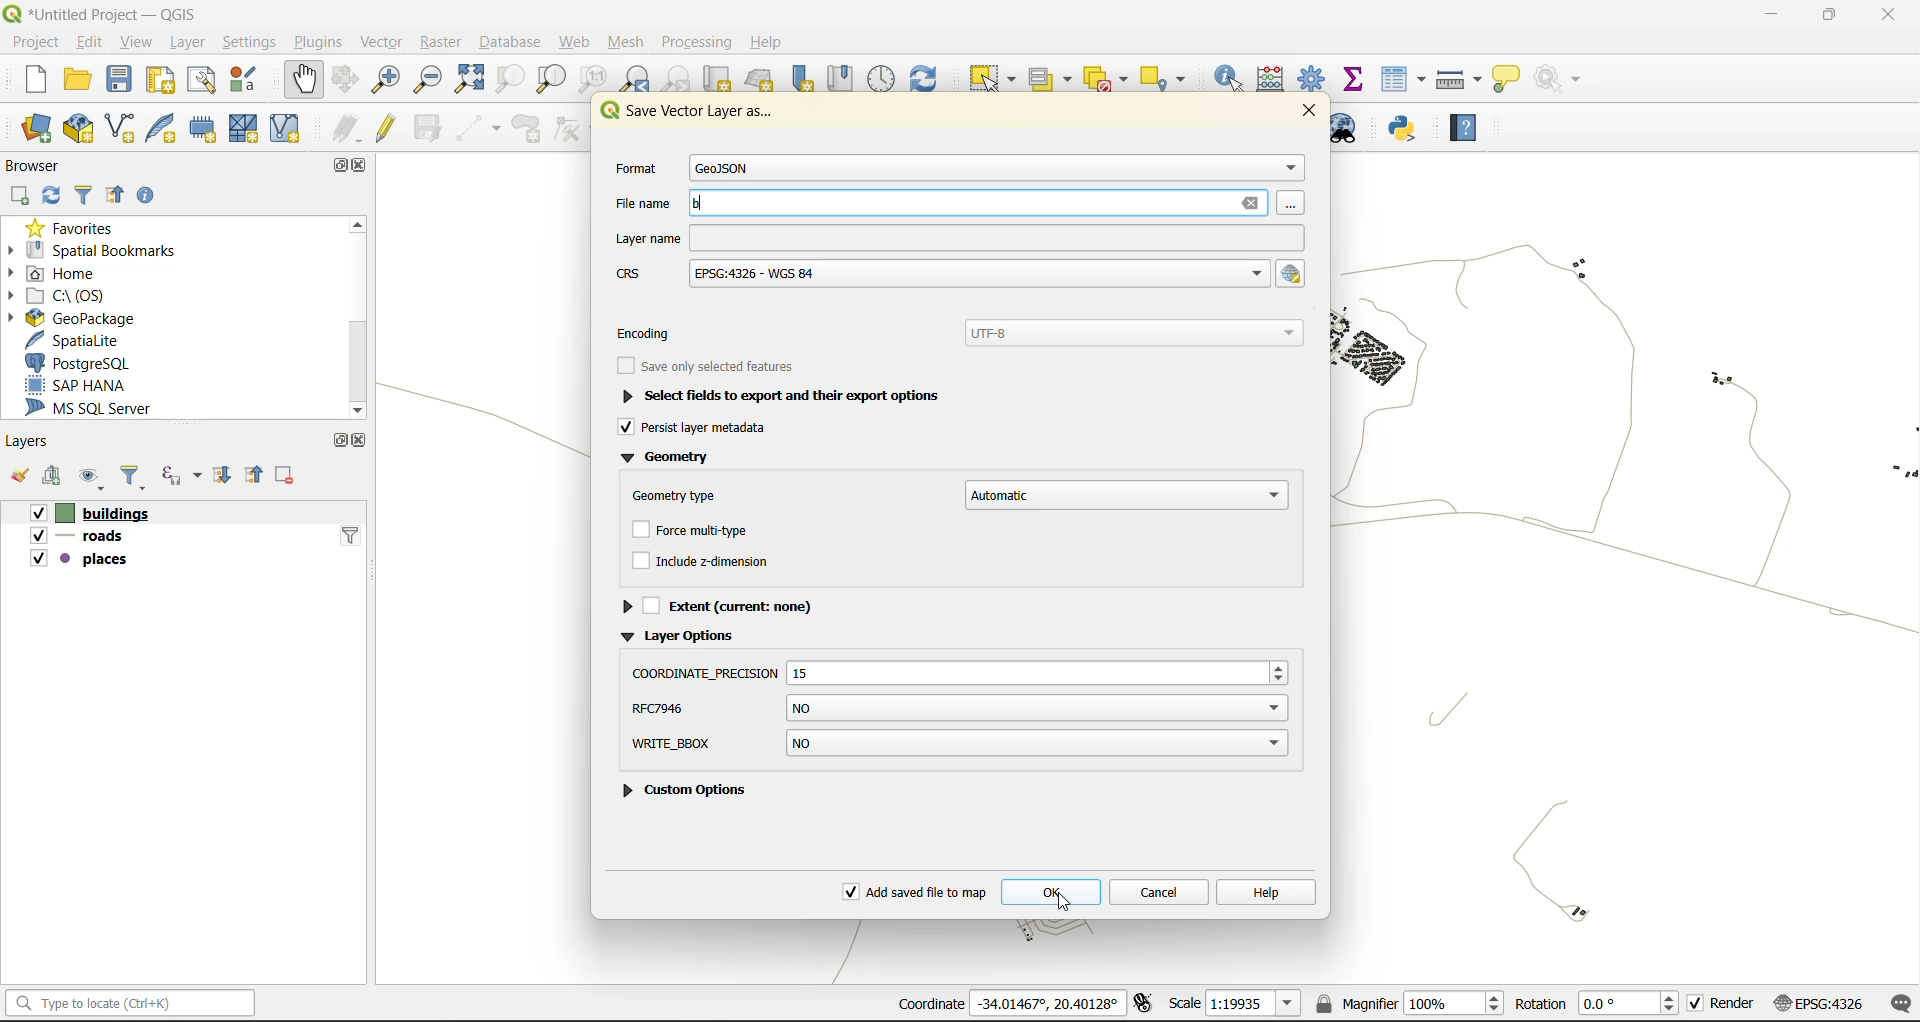 This screenshot has height=1022, width=1920. What do you see at coordinates (134, 1004) in the screenshot?
I see `status  bar` at bounding box center [134, 1004].